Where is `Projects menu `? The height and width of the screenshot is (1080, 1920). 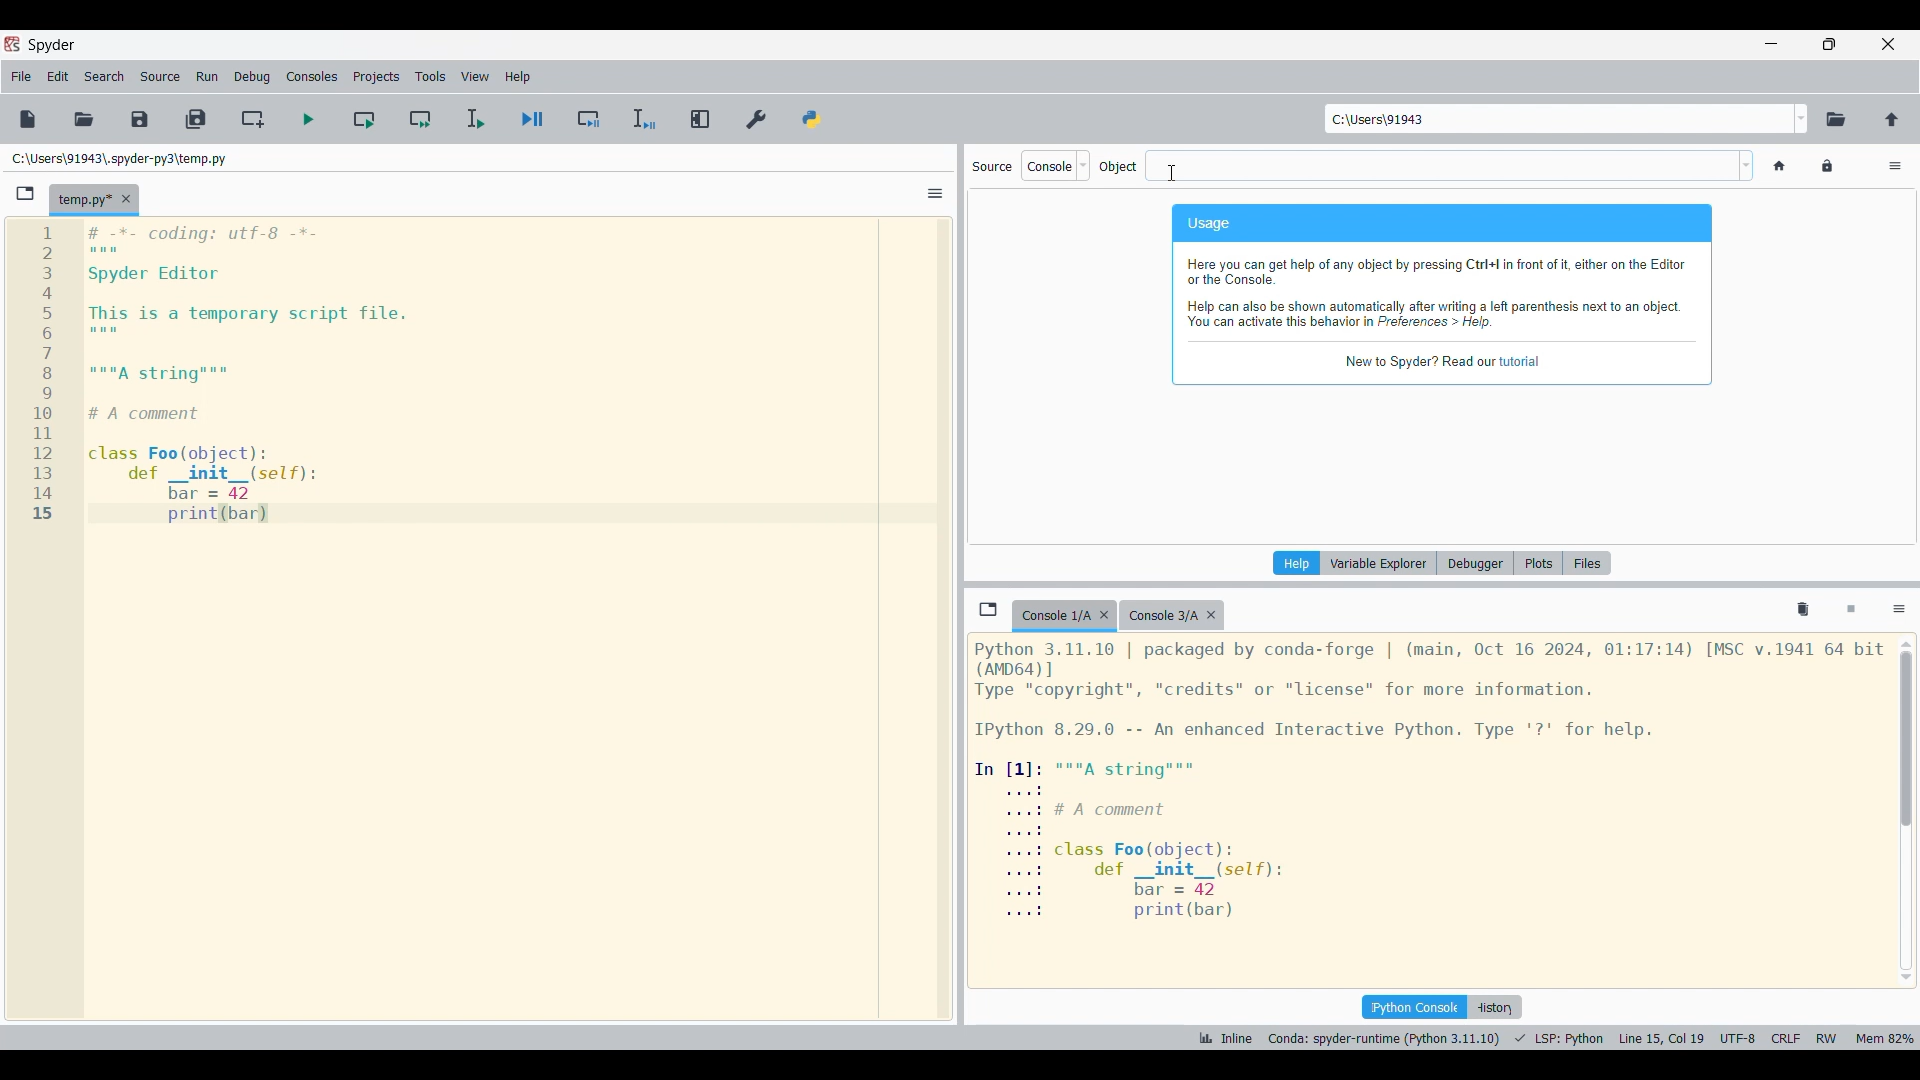
Projects menu  is located at coordinates (376, 77).